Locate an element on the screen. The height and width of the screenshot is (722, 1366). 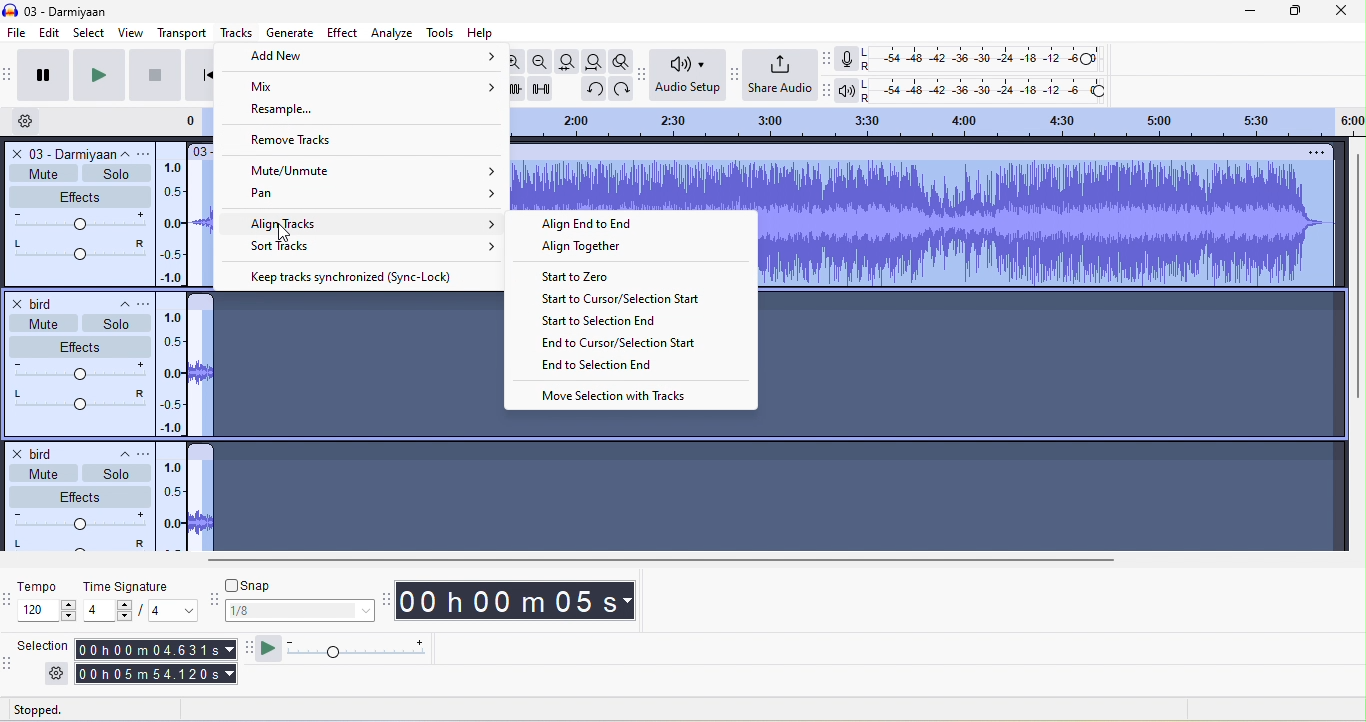
option is located at coordinates (1314, 155).